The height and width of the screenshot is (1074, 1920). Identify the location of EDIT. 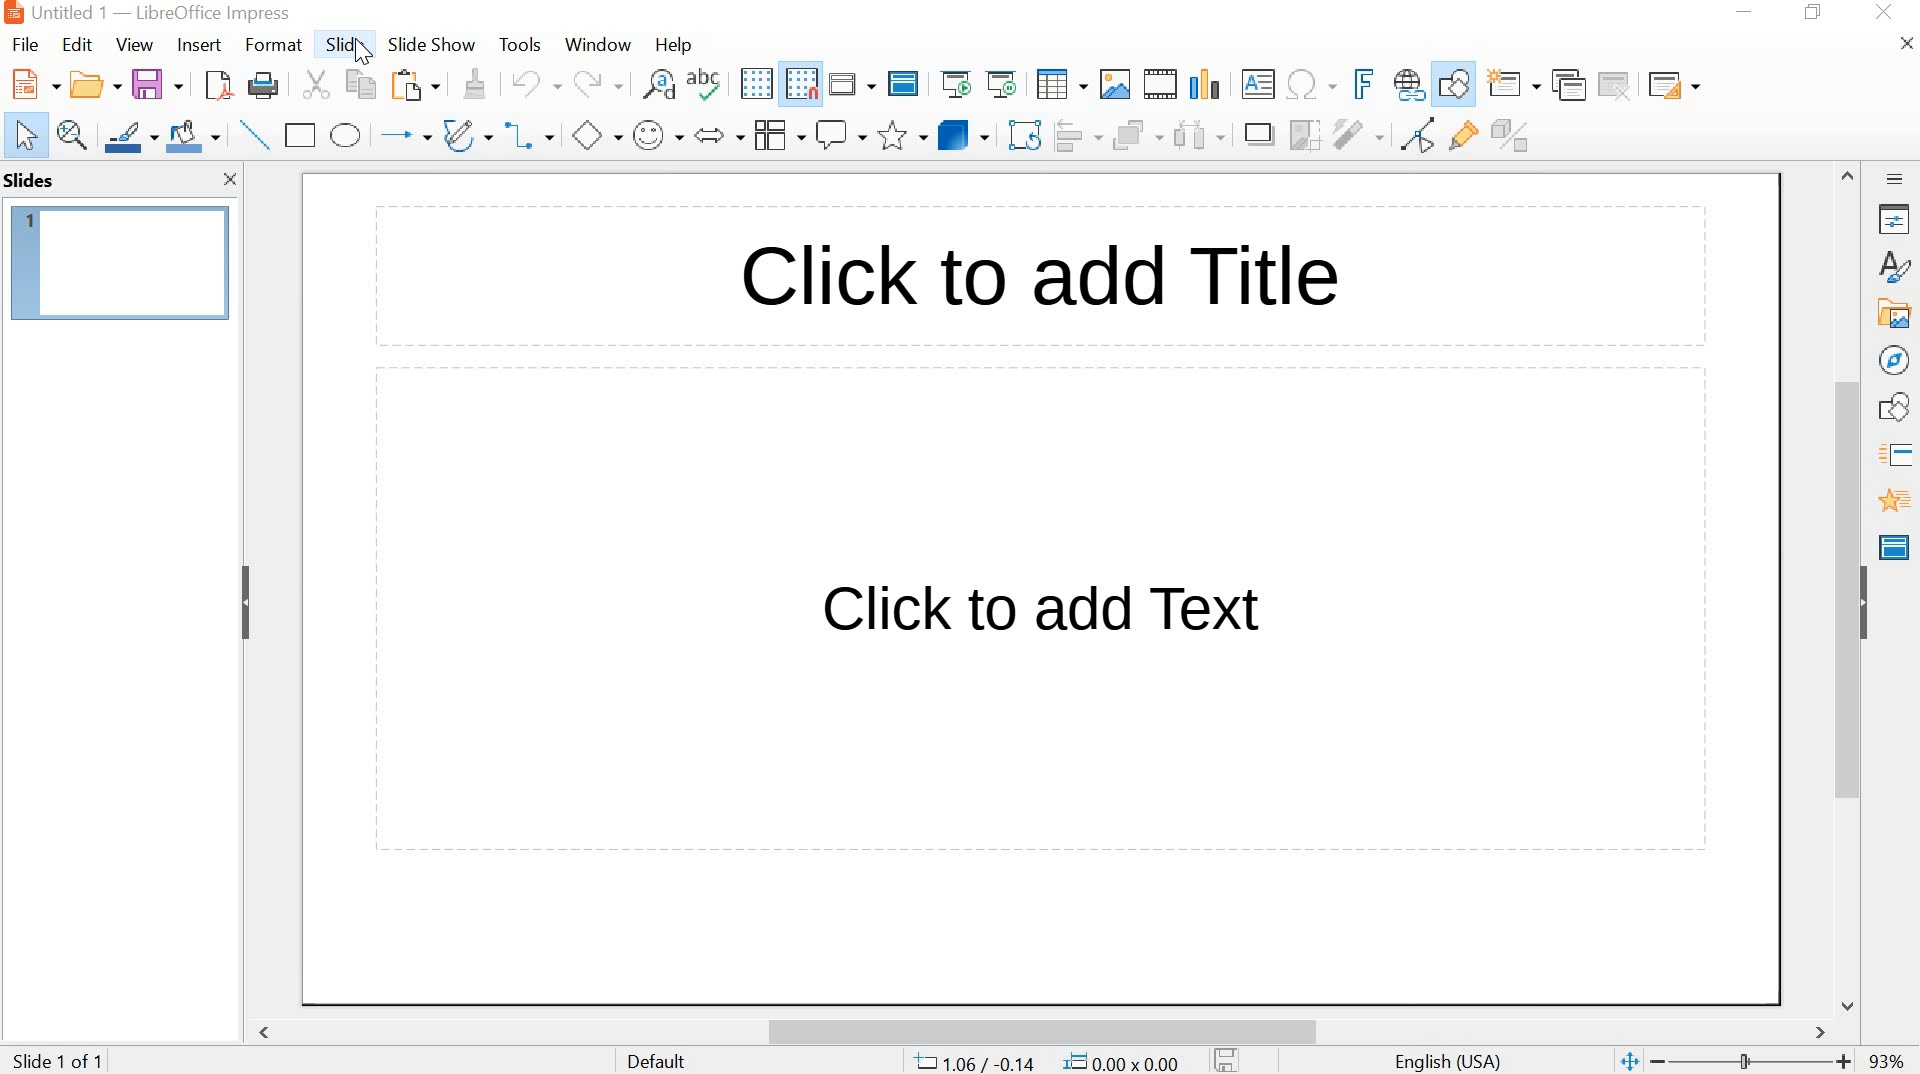
(78, 44).